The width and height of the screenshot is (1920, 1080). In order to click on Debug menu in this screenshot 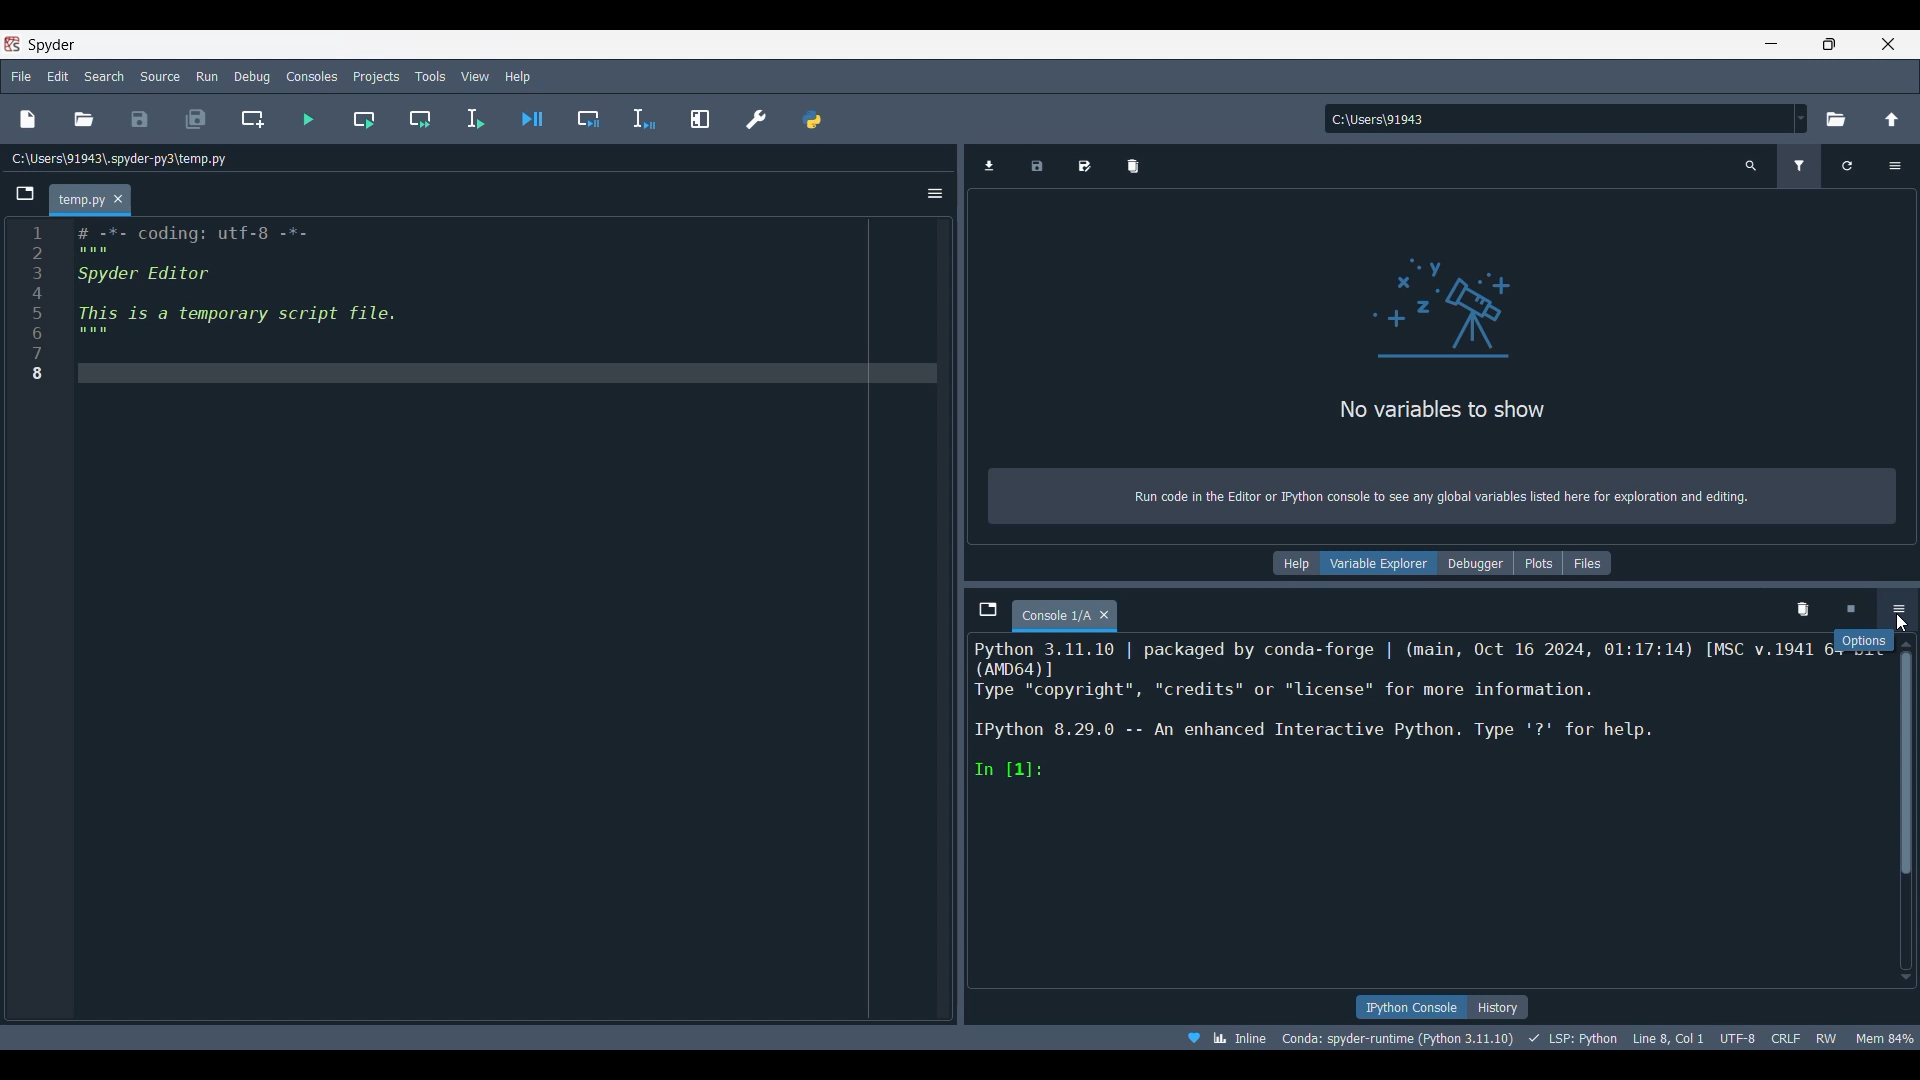, I will do `click(253, 77)`.